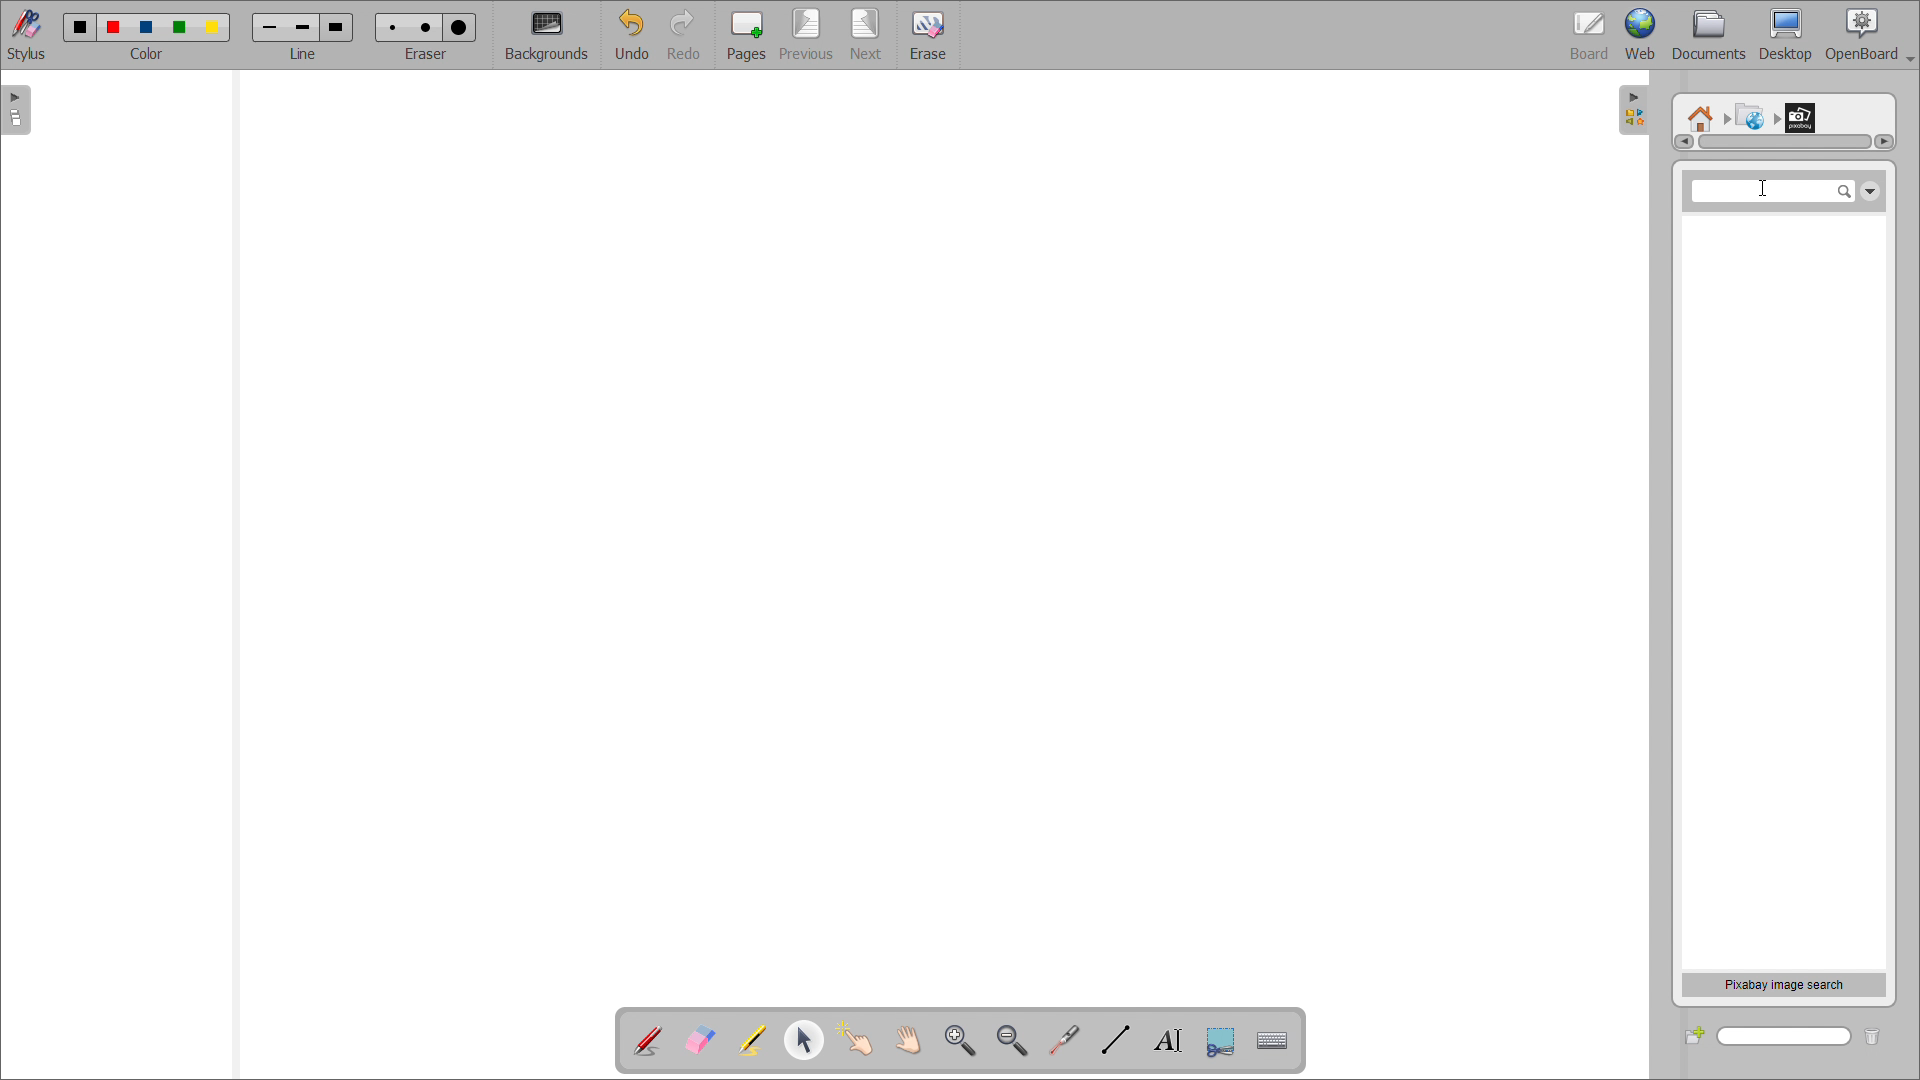  I want to click on openboard settings, so click(1869, 35).